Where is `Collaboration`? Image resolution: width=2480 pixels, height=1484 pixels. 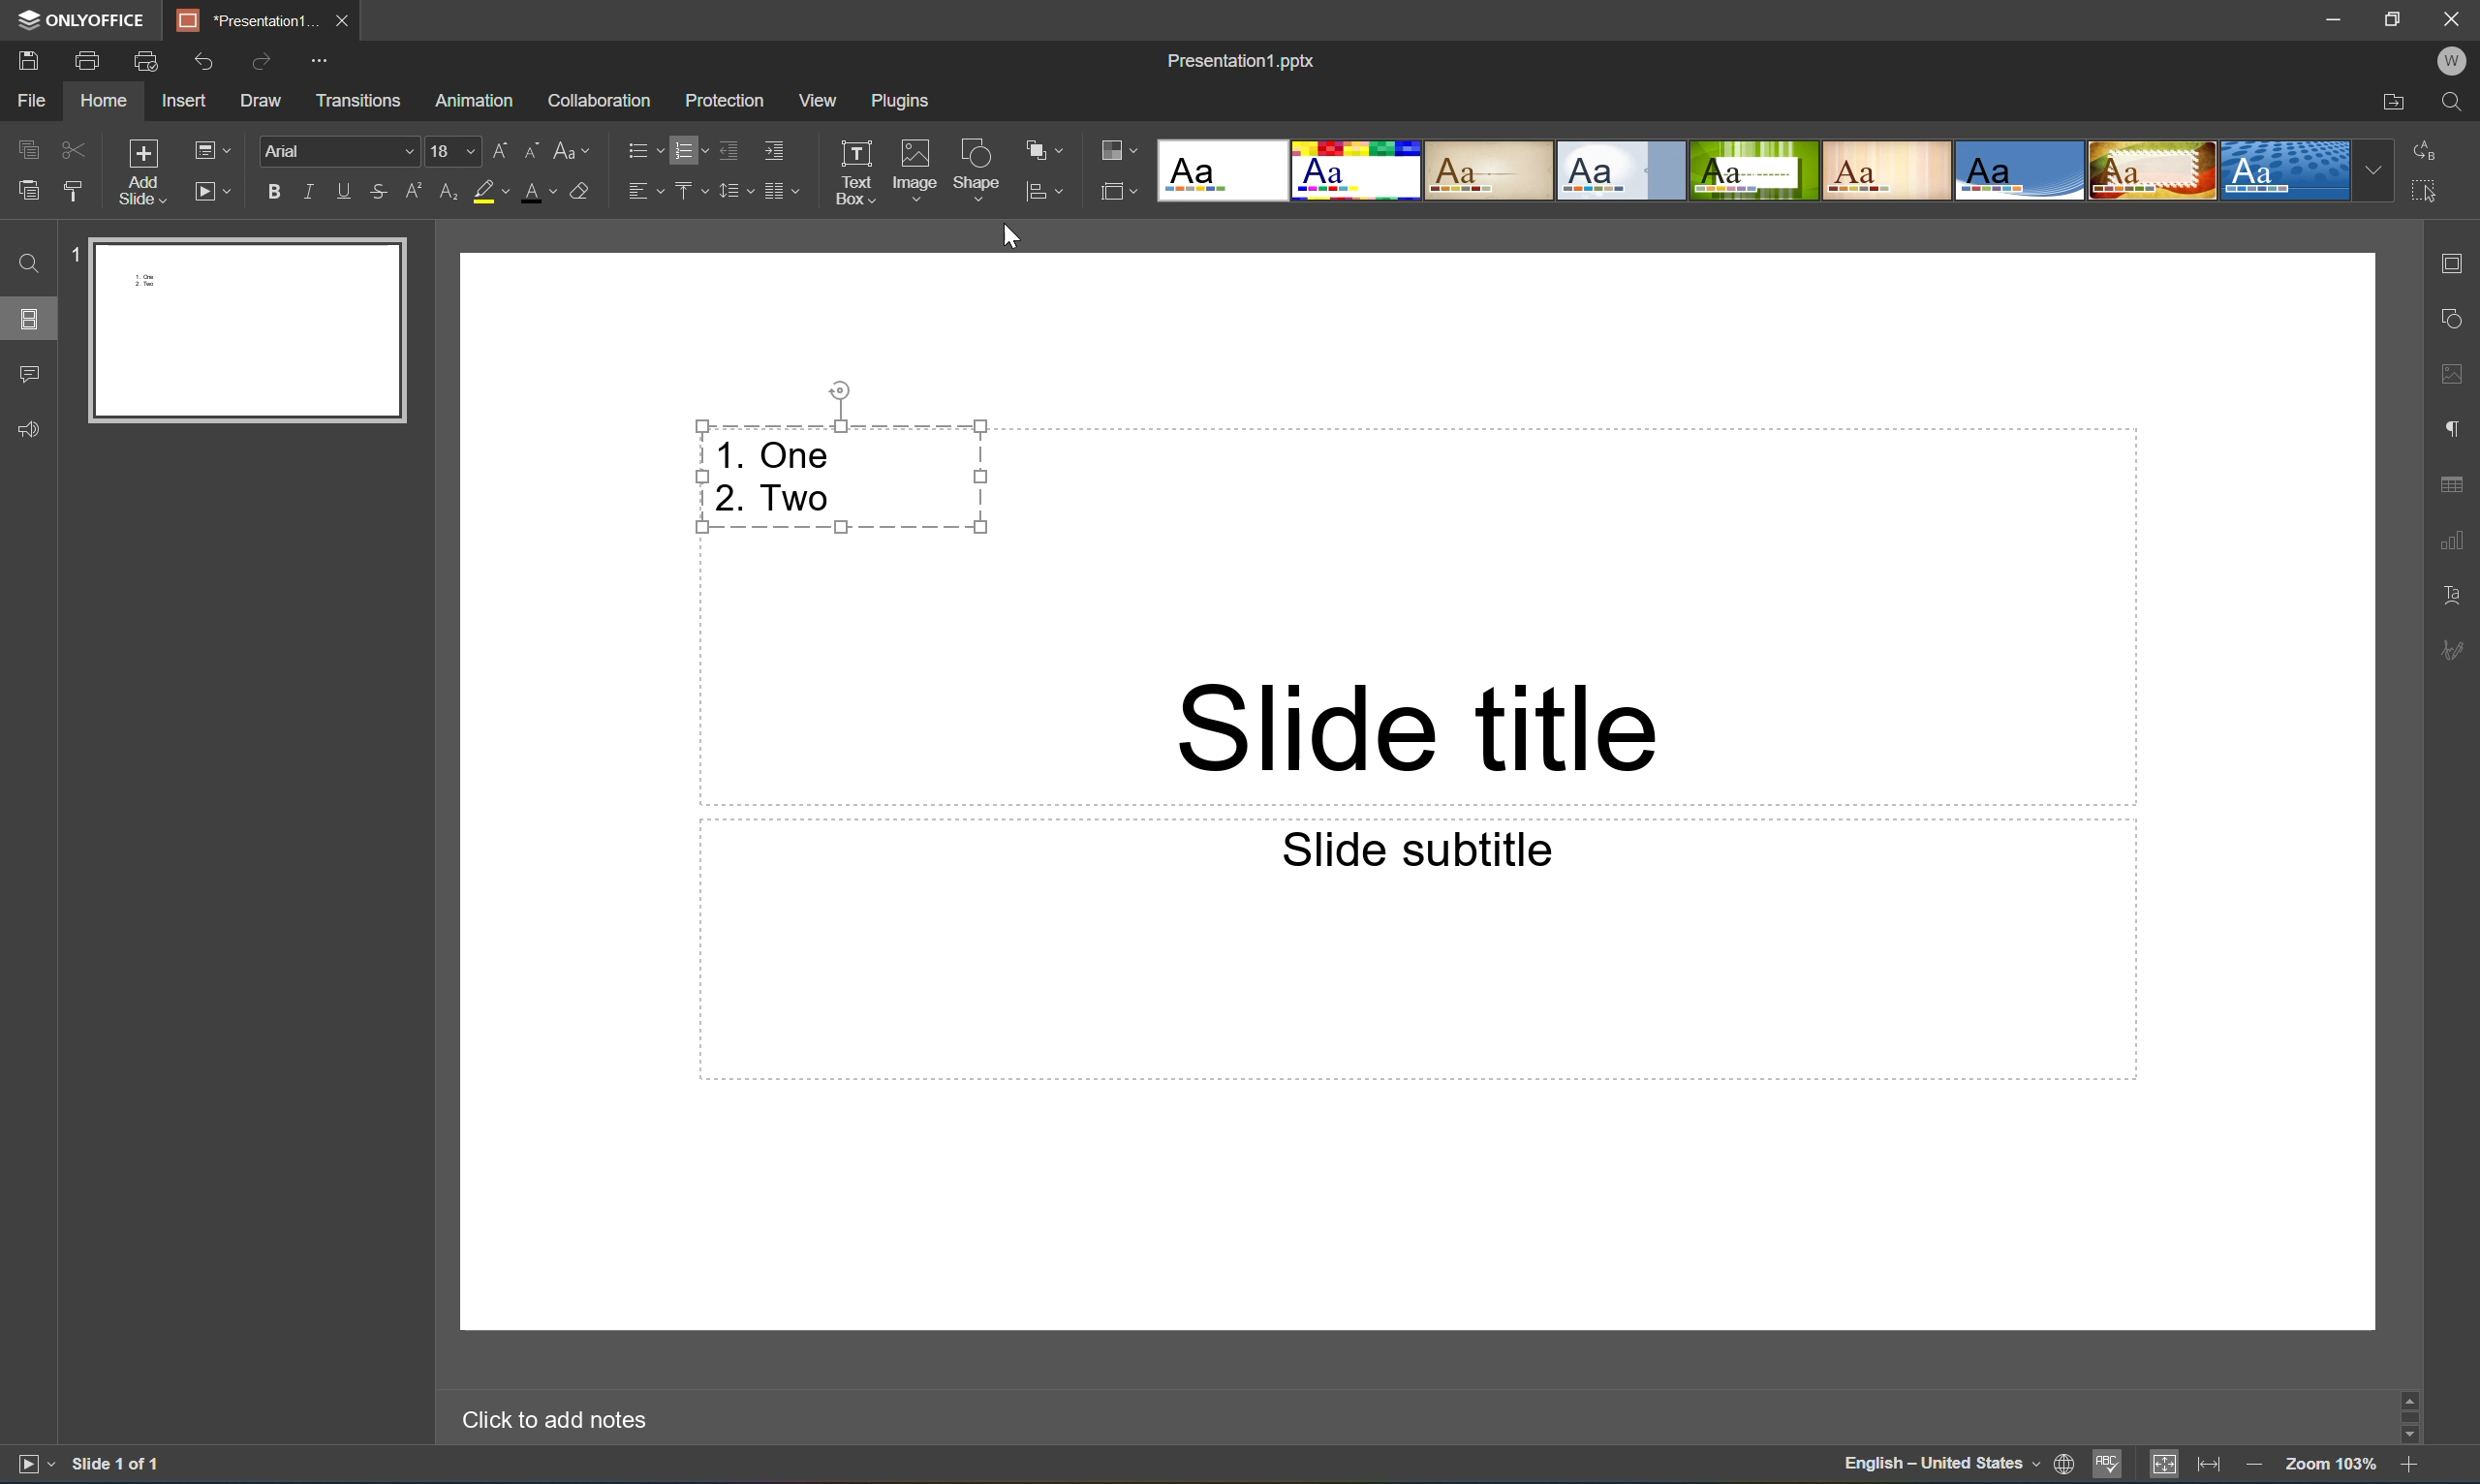
Collaboration is located at coordinates (603, 102).